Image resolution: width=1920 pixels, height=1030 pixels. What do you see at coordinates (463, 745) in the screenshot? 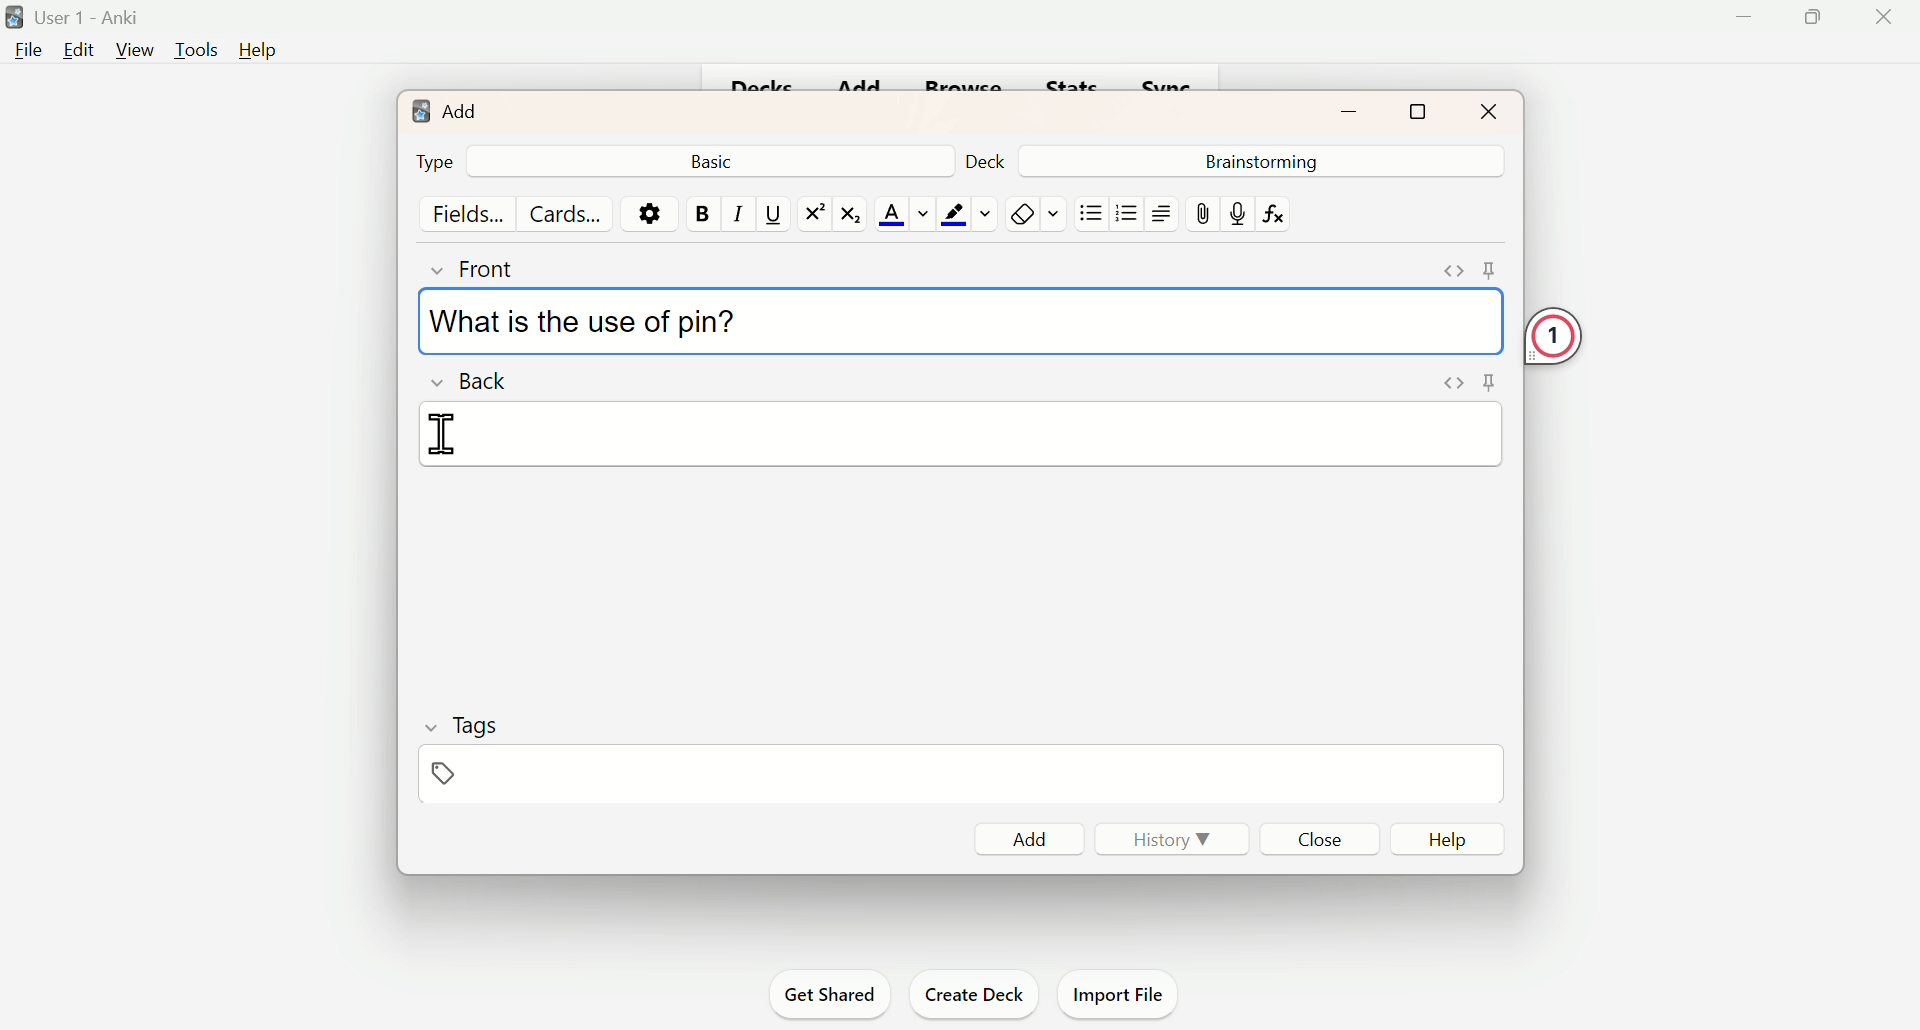
I see `Tags` at bounding box center [463, 745].